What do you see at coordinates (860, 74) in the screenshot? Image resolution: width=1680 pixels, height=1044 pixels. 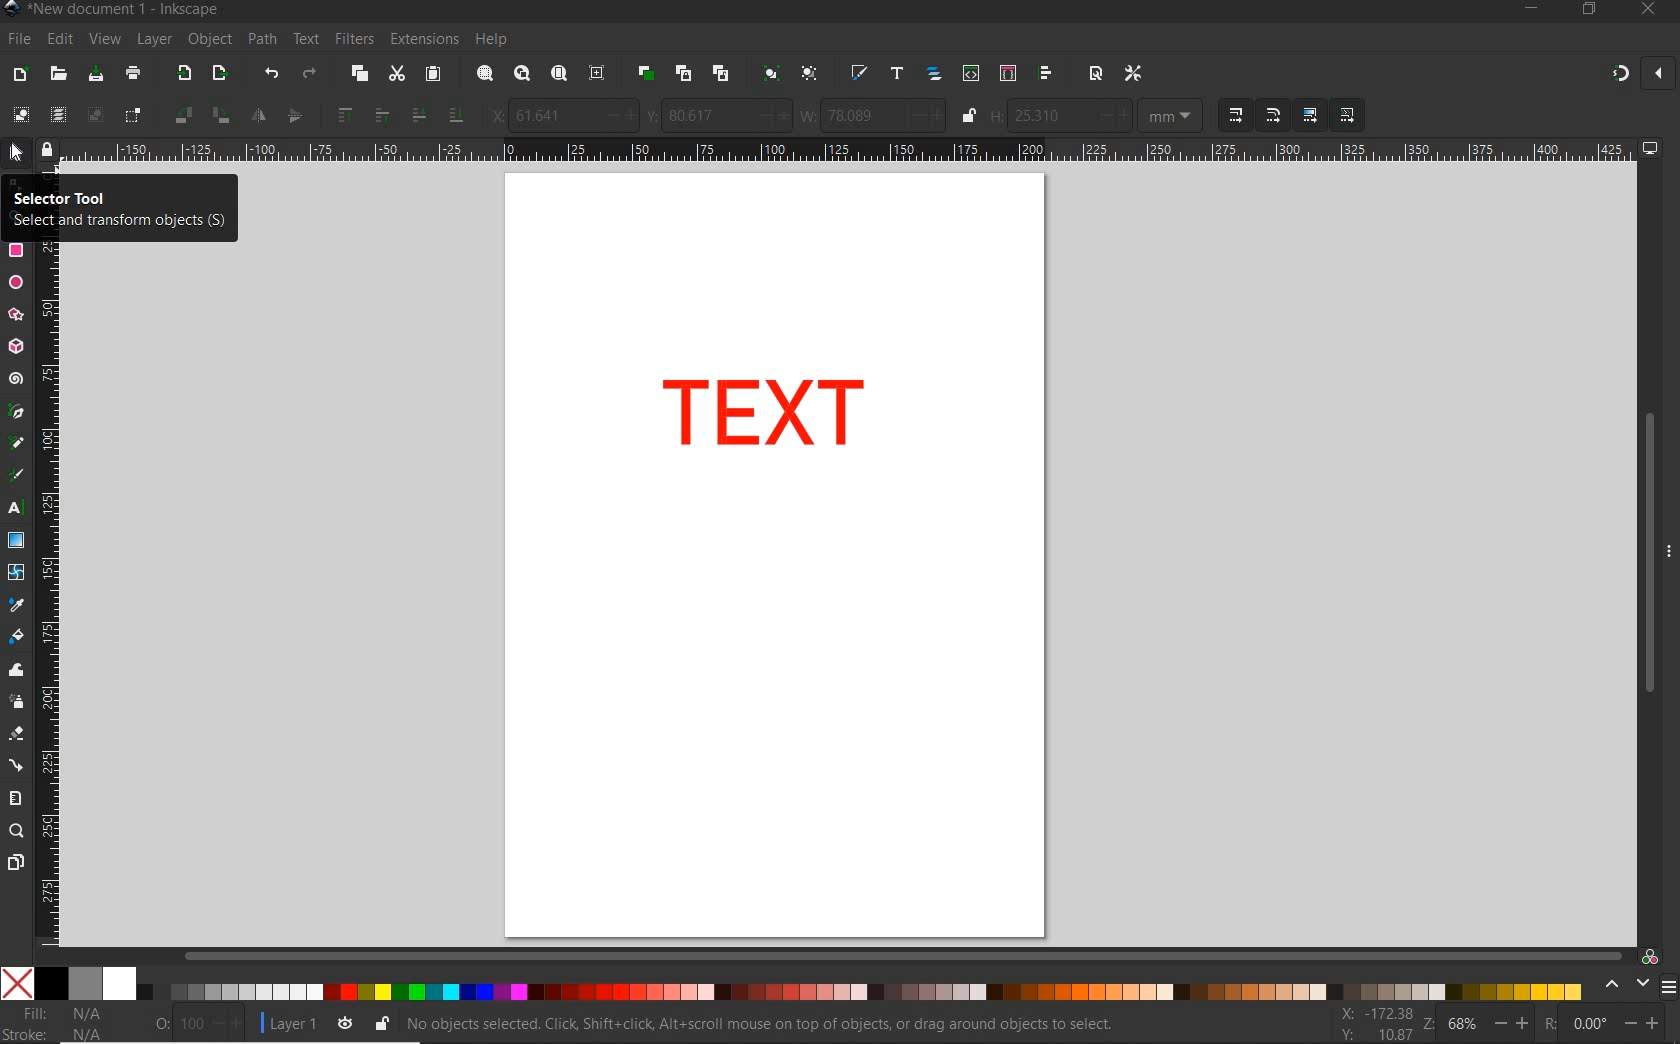 I see `open fill and stroke` at bounding box center [860, 74].